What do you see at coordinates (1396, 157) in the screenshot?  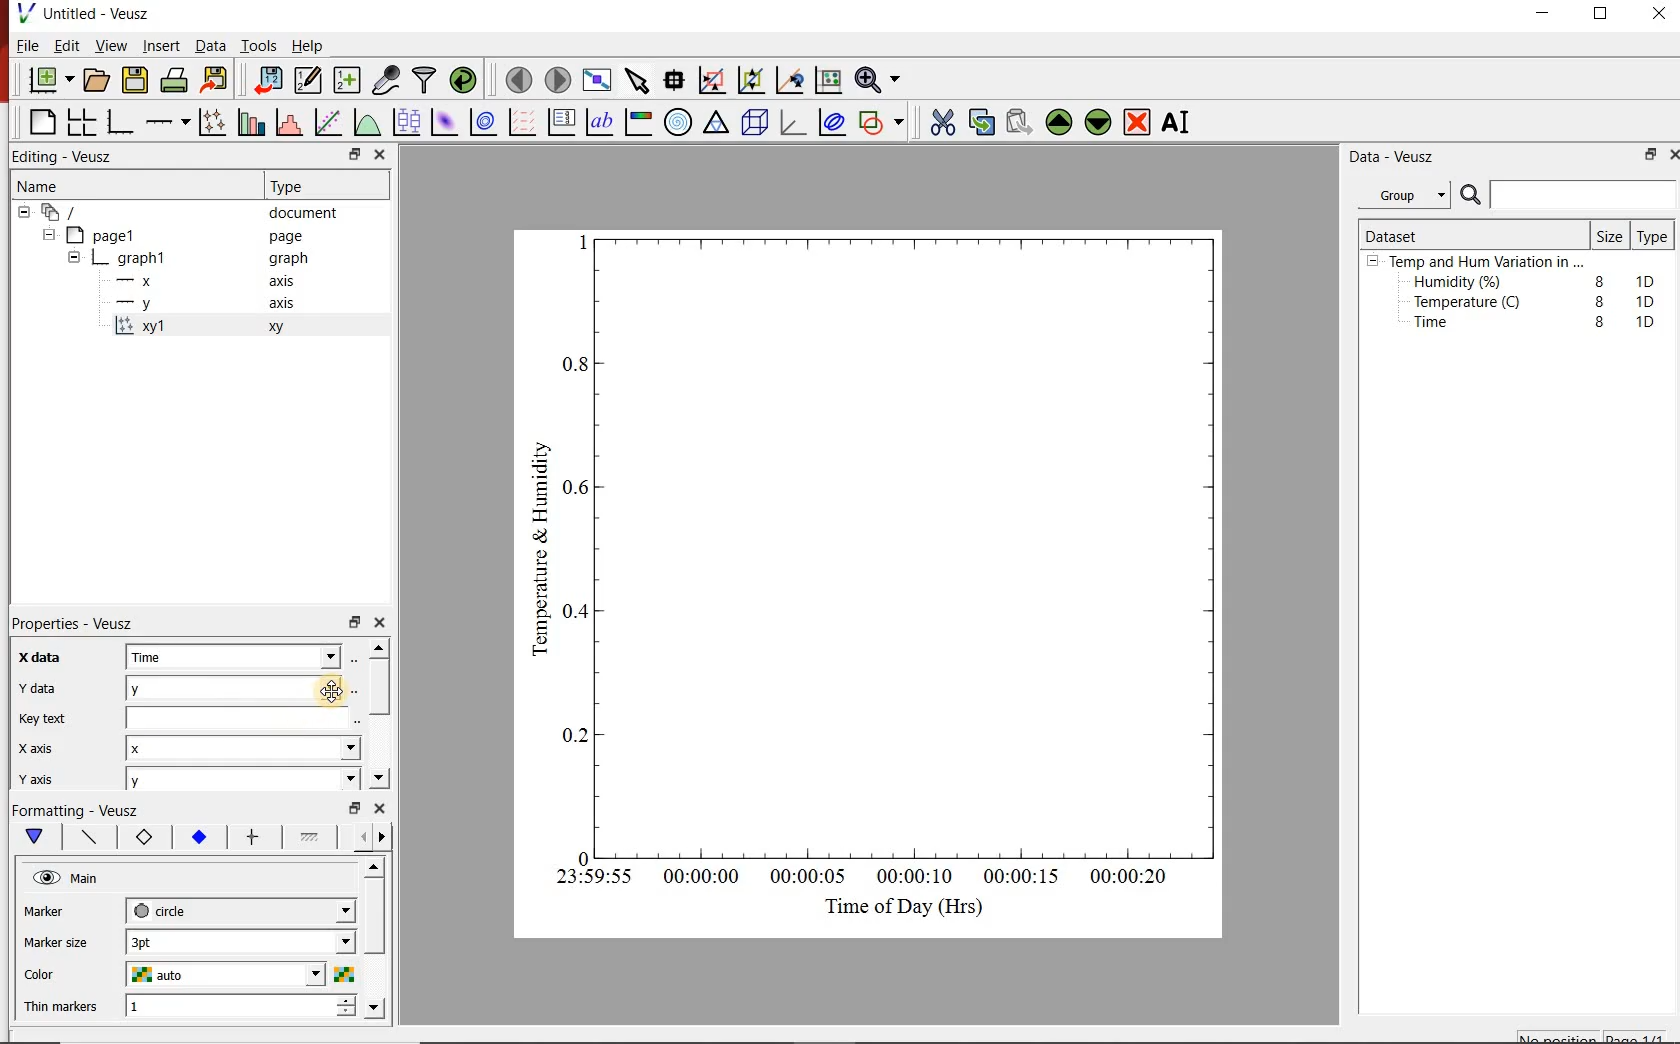 I see `Data - Veusz` at bounding box center [1396, 157].